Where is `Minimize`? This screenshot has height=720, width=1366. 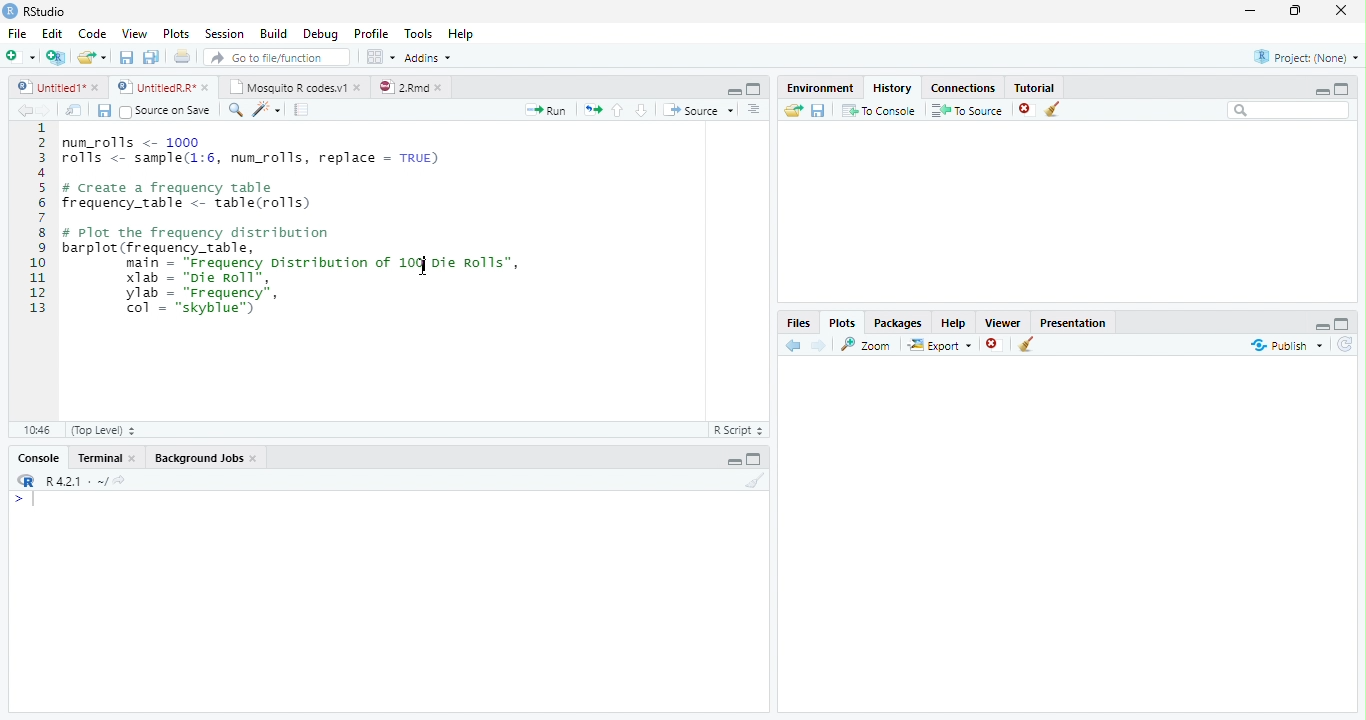 Minimize is located at coordinates (1251, 11).